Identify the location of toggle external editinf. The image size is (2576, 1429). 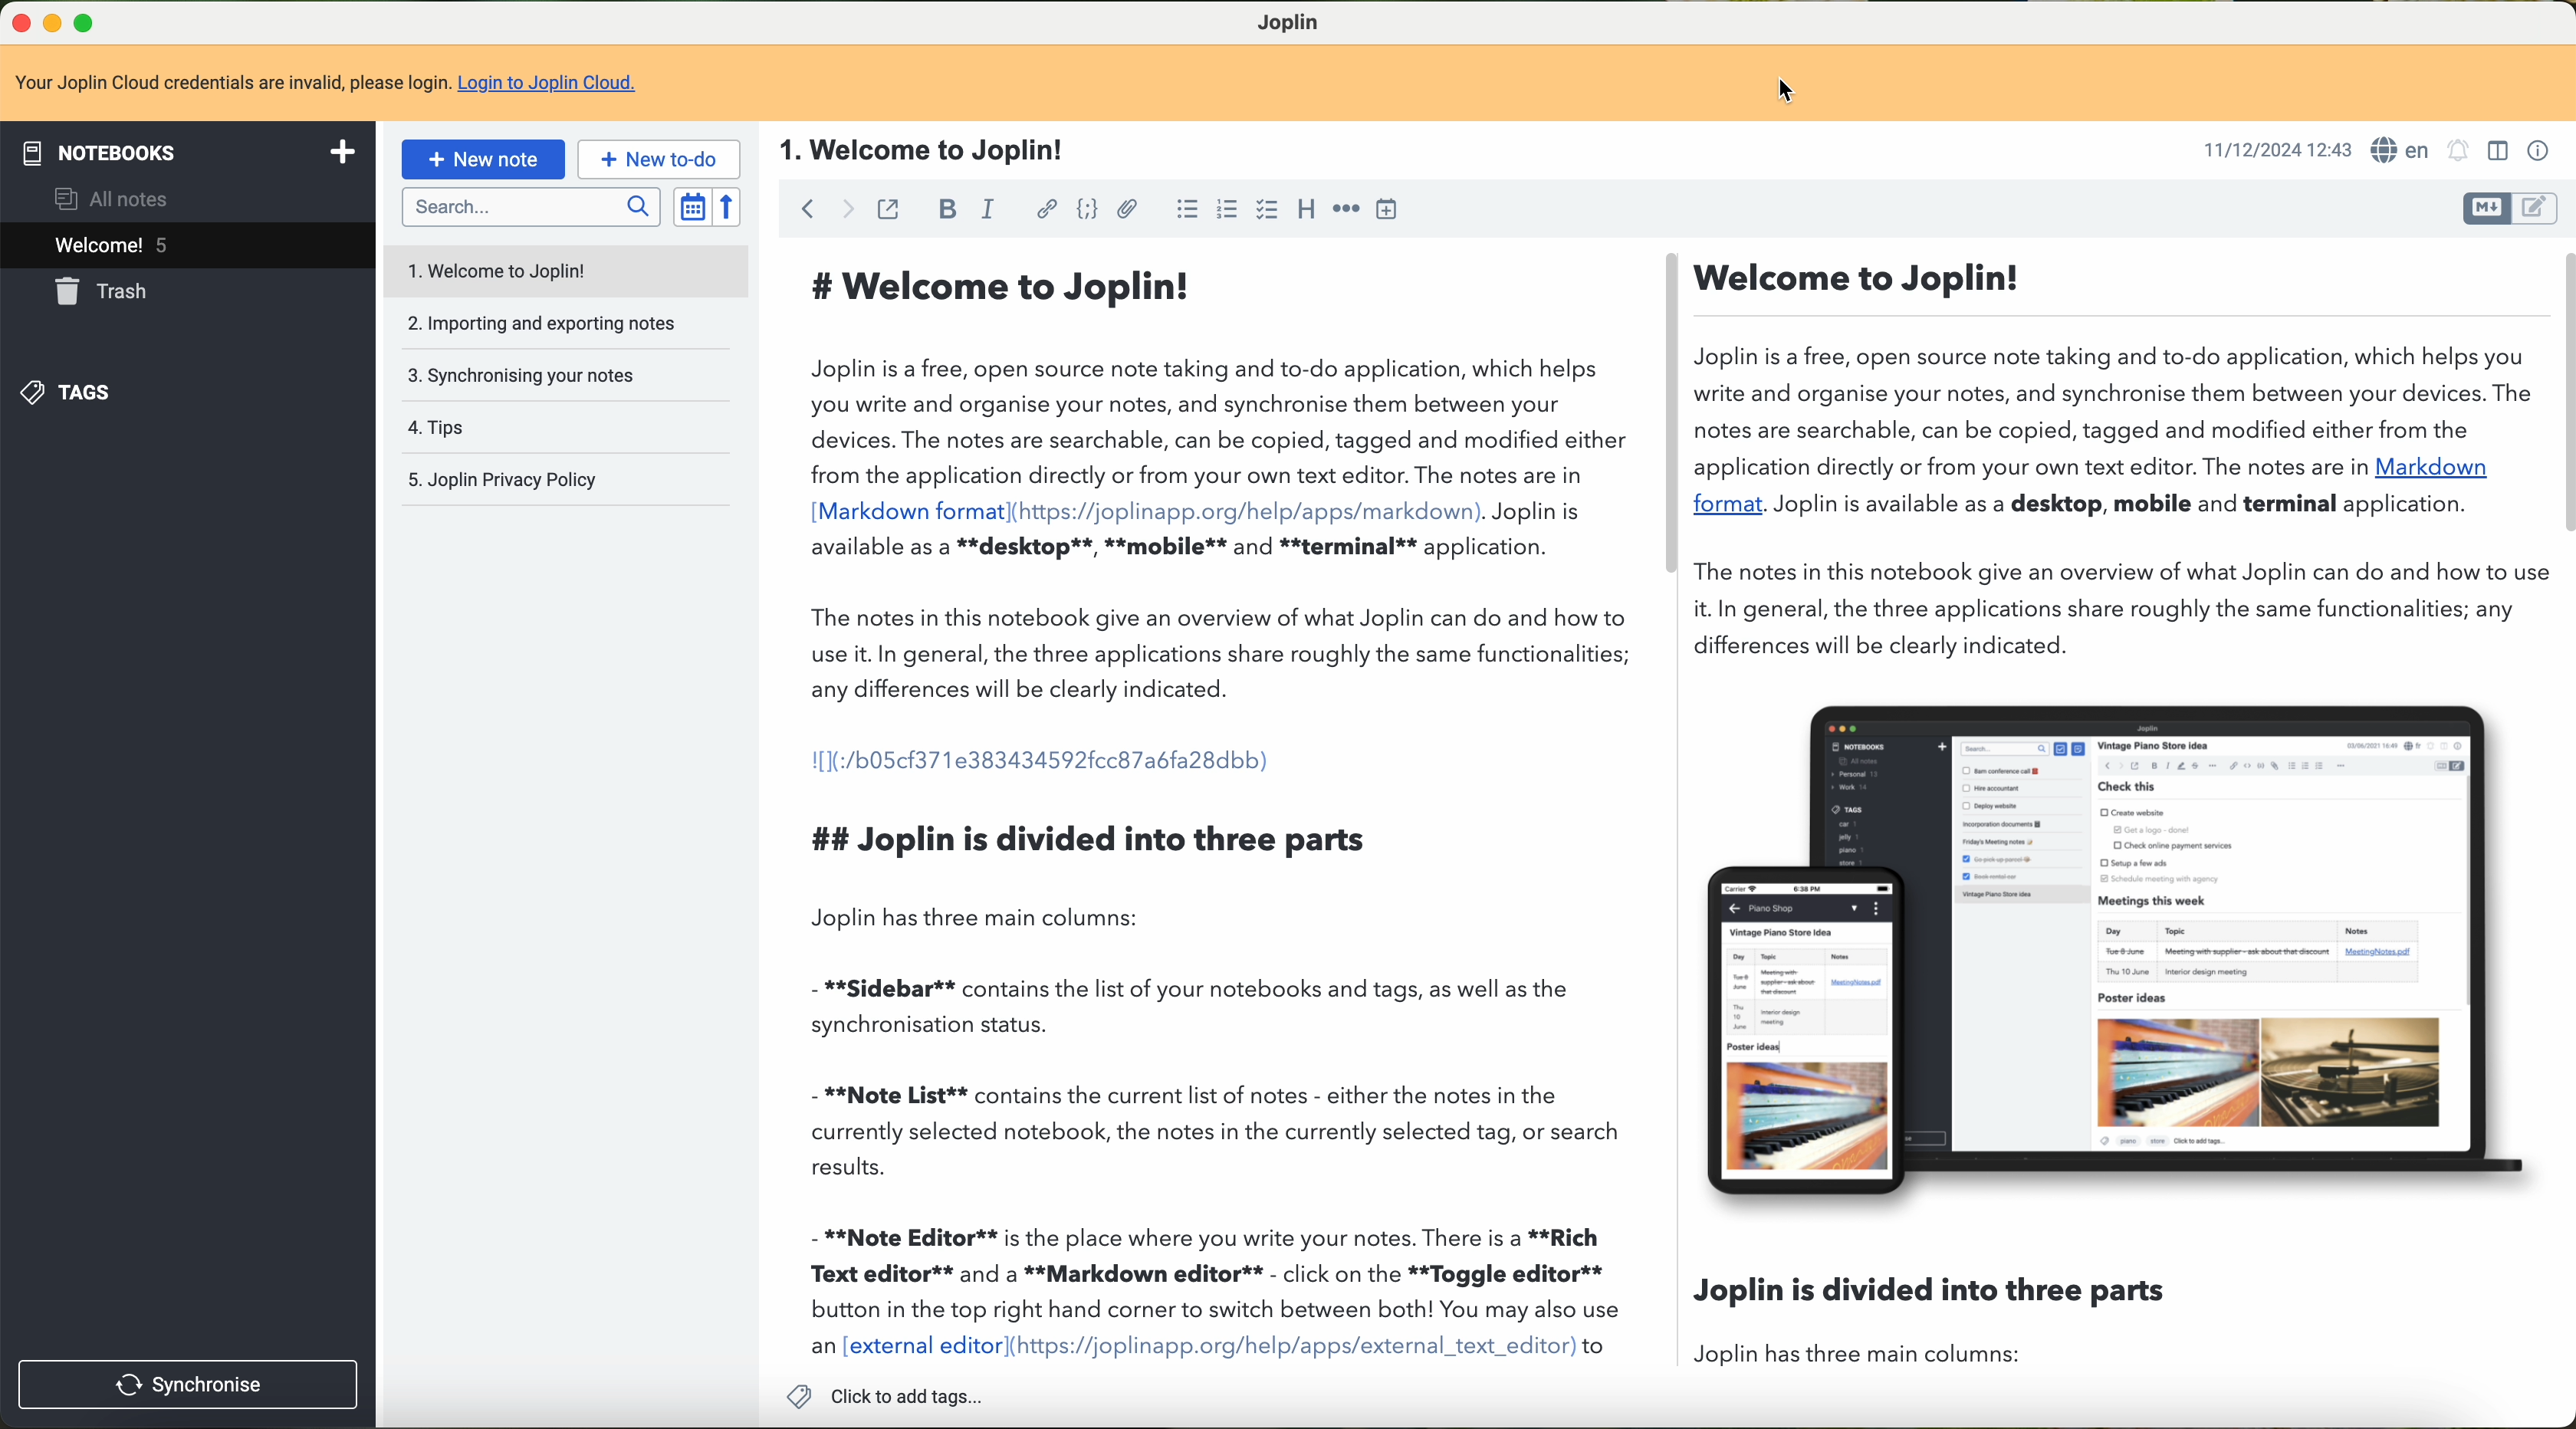
(887, 209).